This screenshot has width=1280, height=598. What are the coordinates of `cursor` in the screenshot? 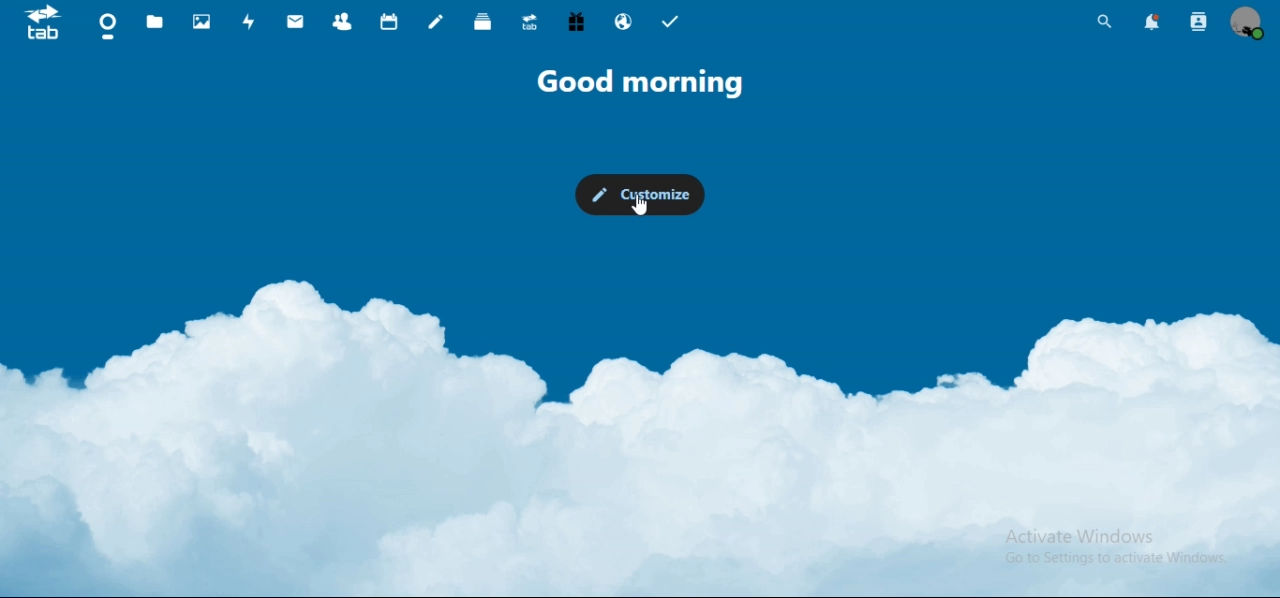 It's located at (642, 209).